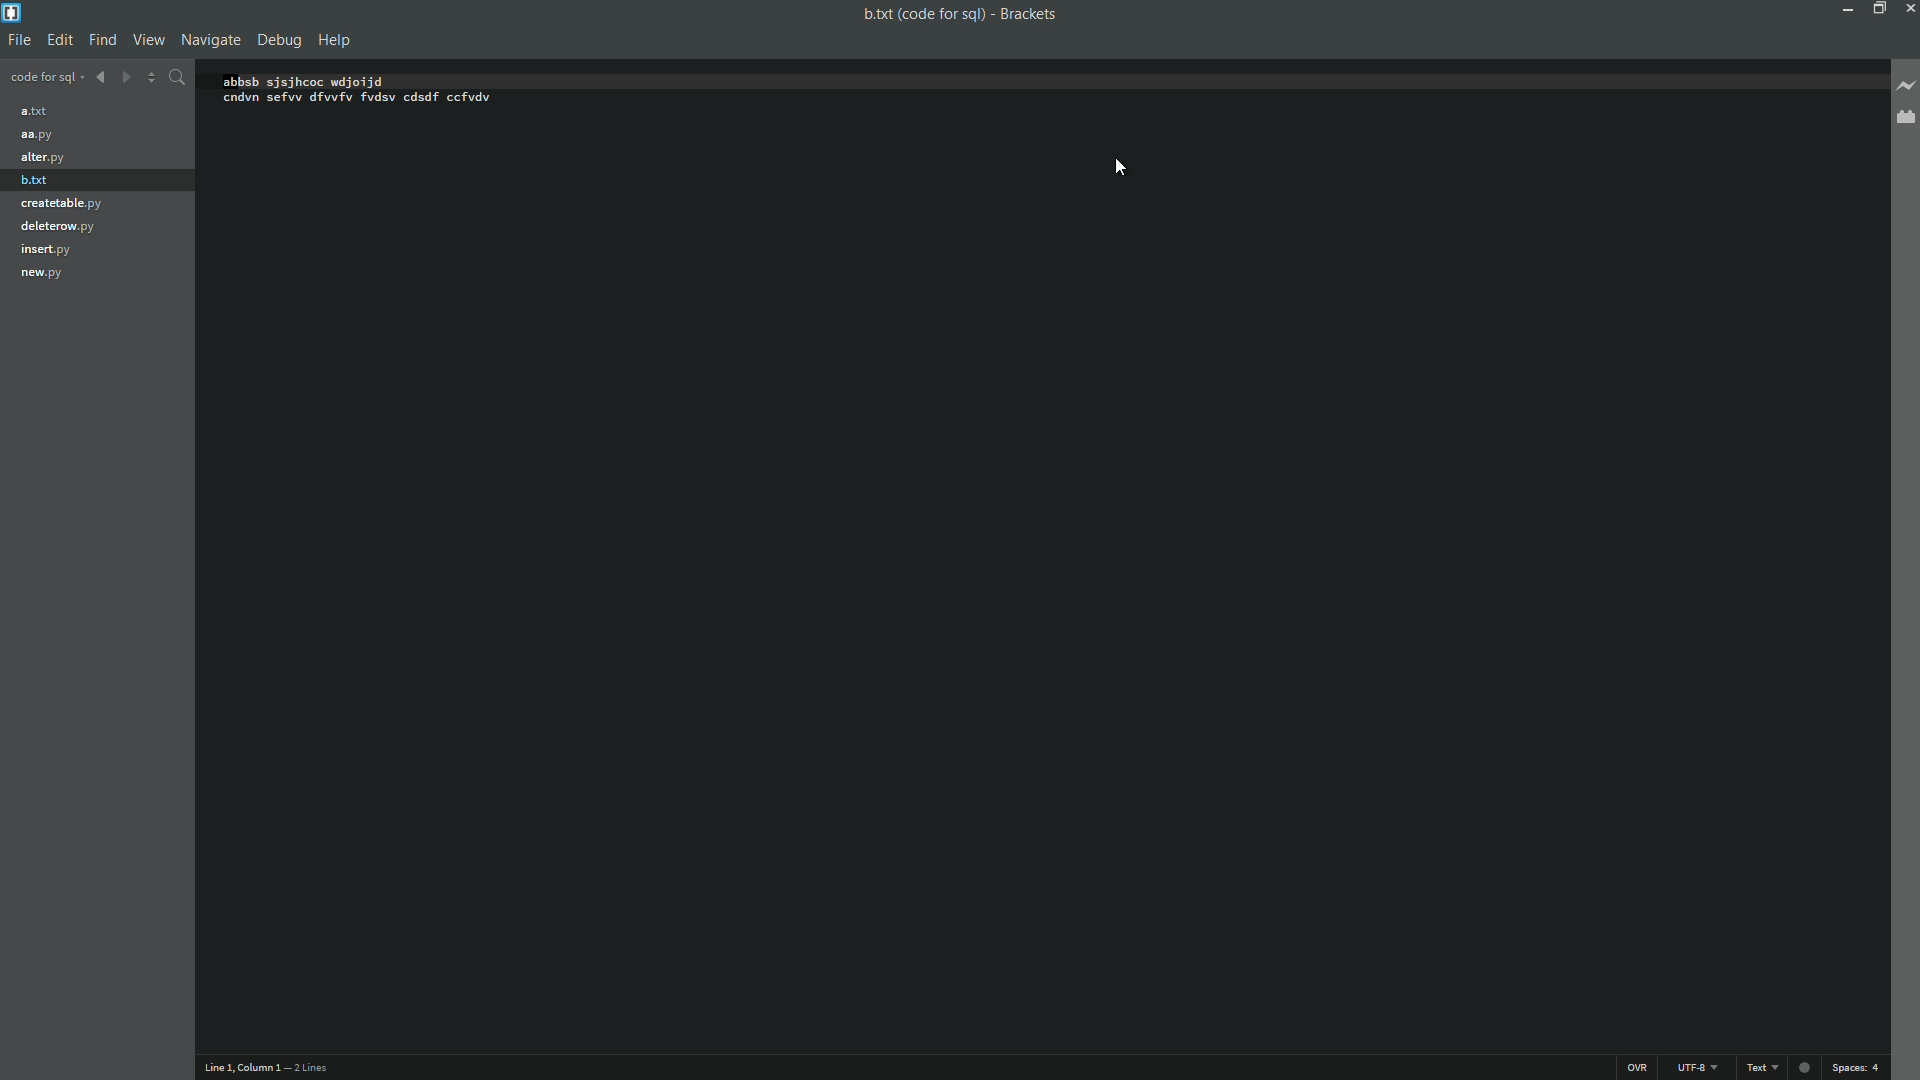 The image size is (1920, 1080). What do you see at coordinates (1908, 84) in the screenshot?
I see `live preview` at bounding box center [1908, 84].